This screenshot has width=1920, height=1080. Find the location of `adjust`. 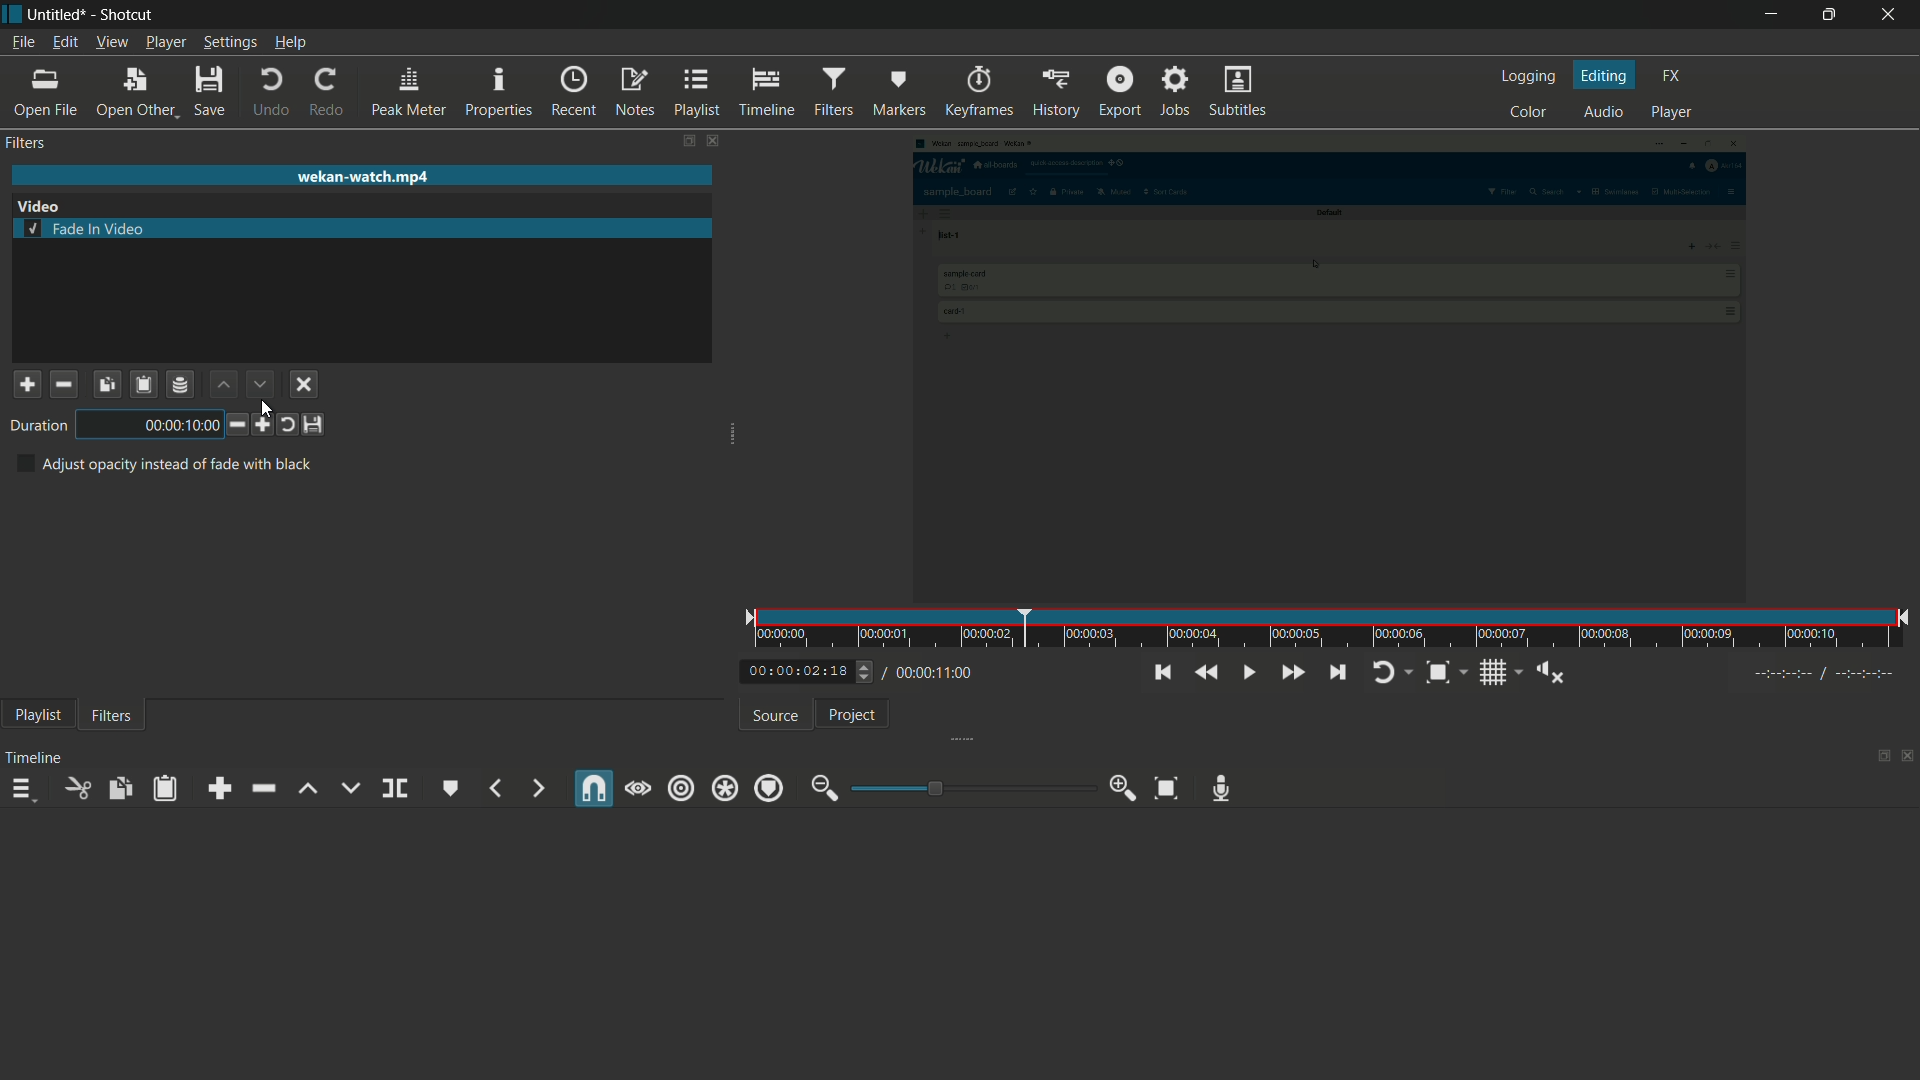

adjust is located at coordinates (858, 671).